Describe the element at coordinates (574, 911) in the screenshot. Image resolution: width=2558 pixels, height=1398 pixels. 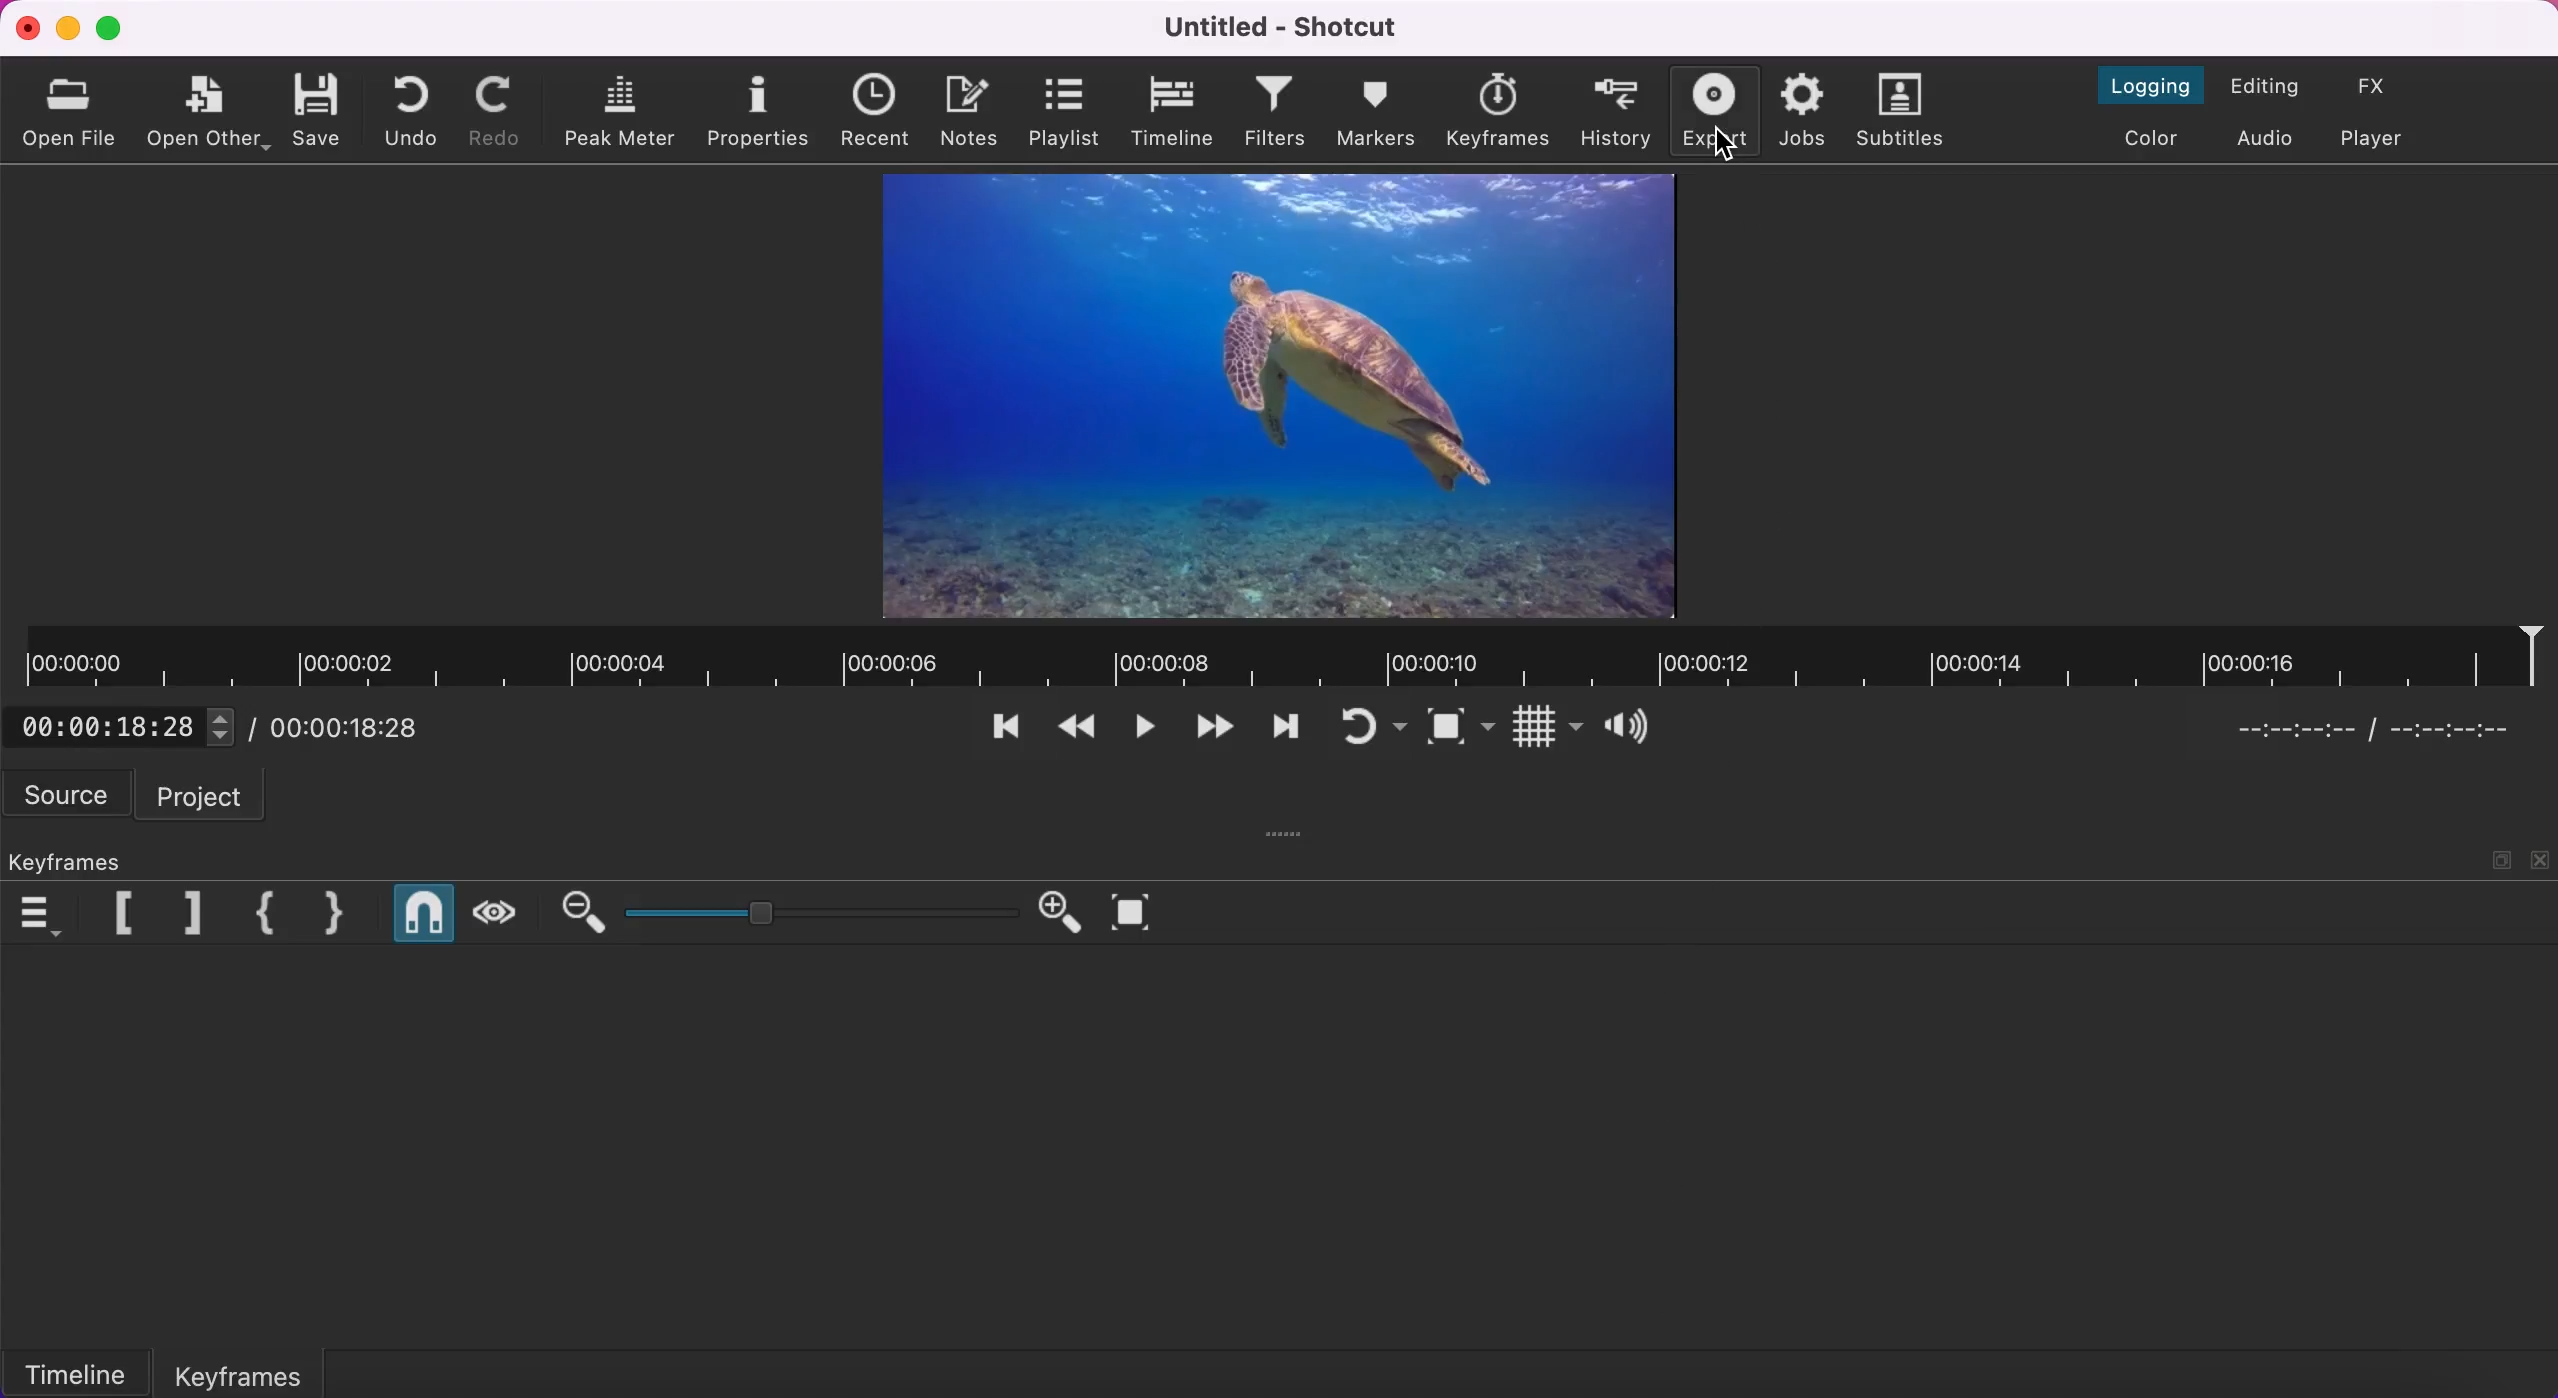
I see `zoom out` at that location.